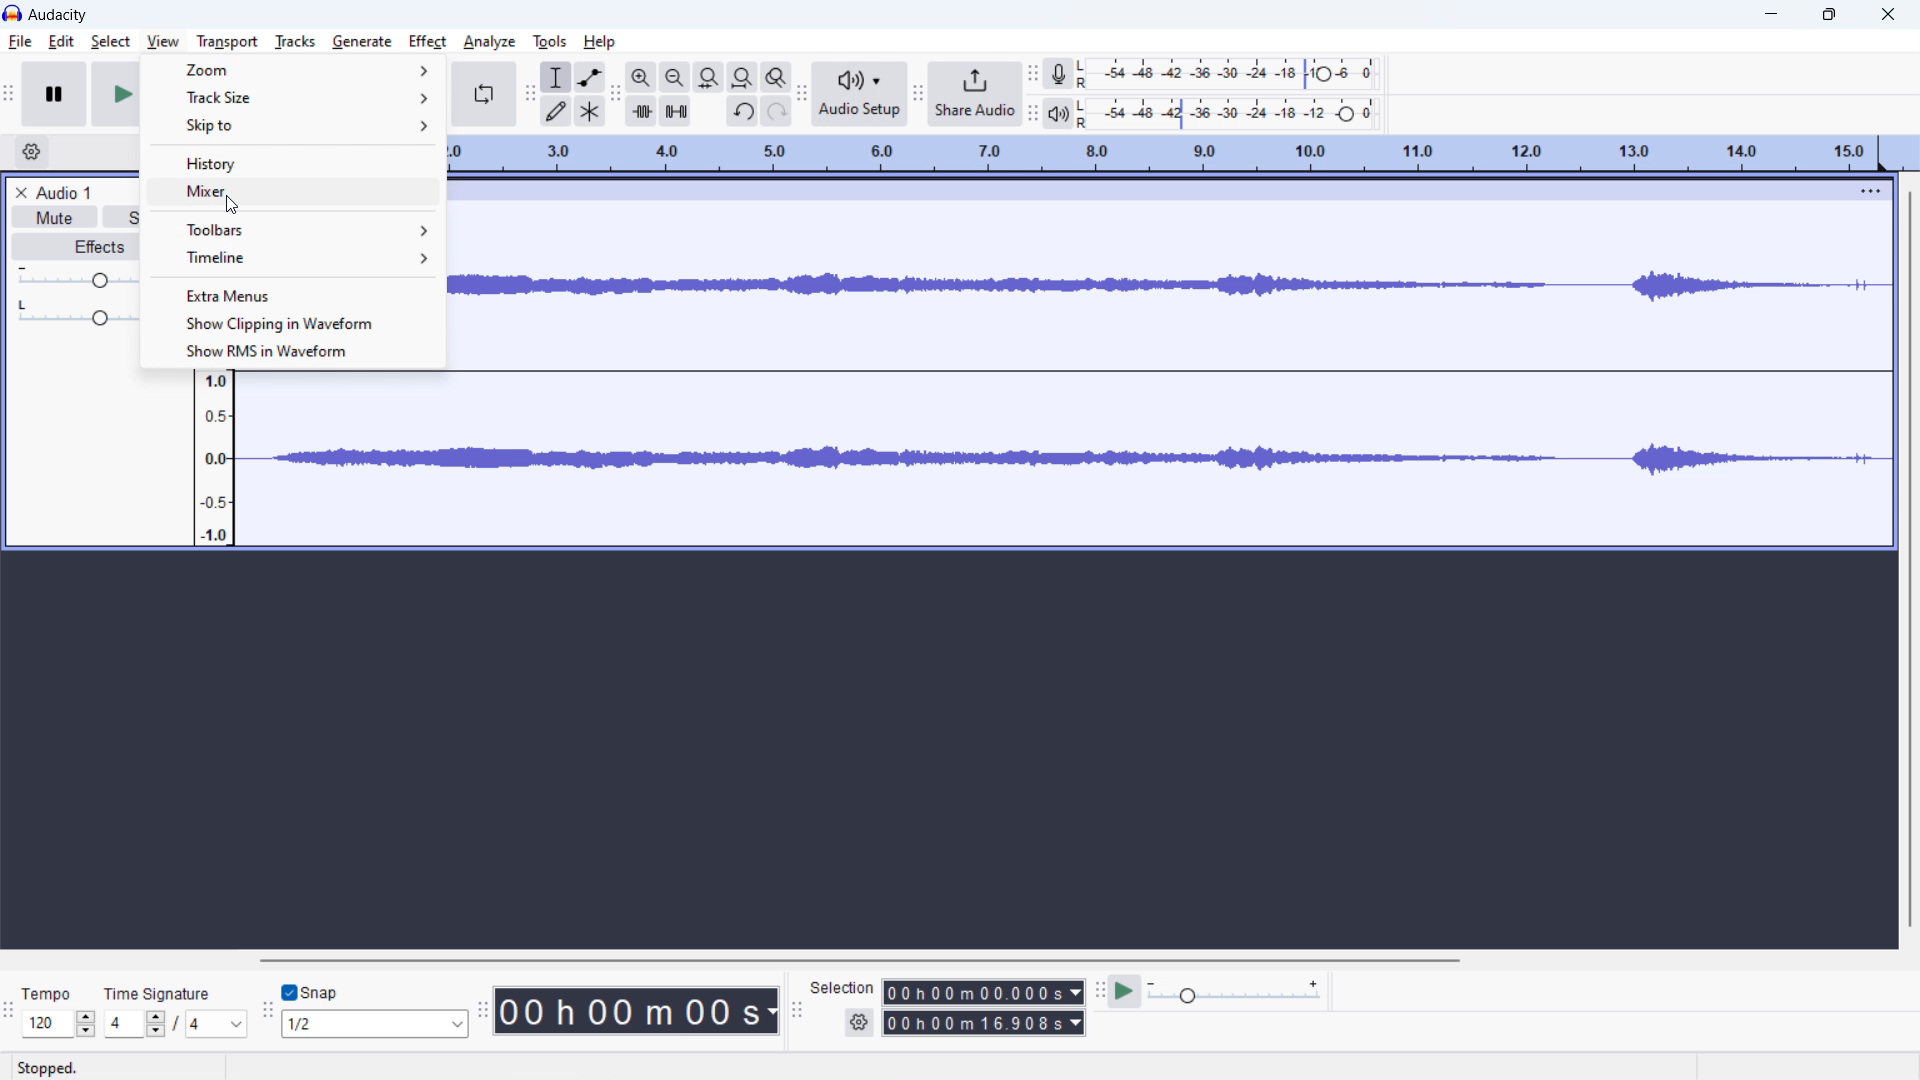  What do you see at coordinates (483, 94) in the screenshot?
I see `enable looping` at bounding box center [483, 94].